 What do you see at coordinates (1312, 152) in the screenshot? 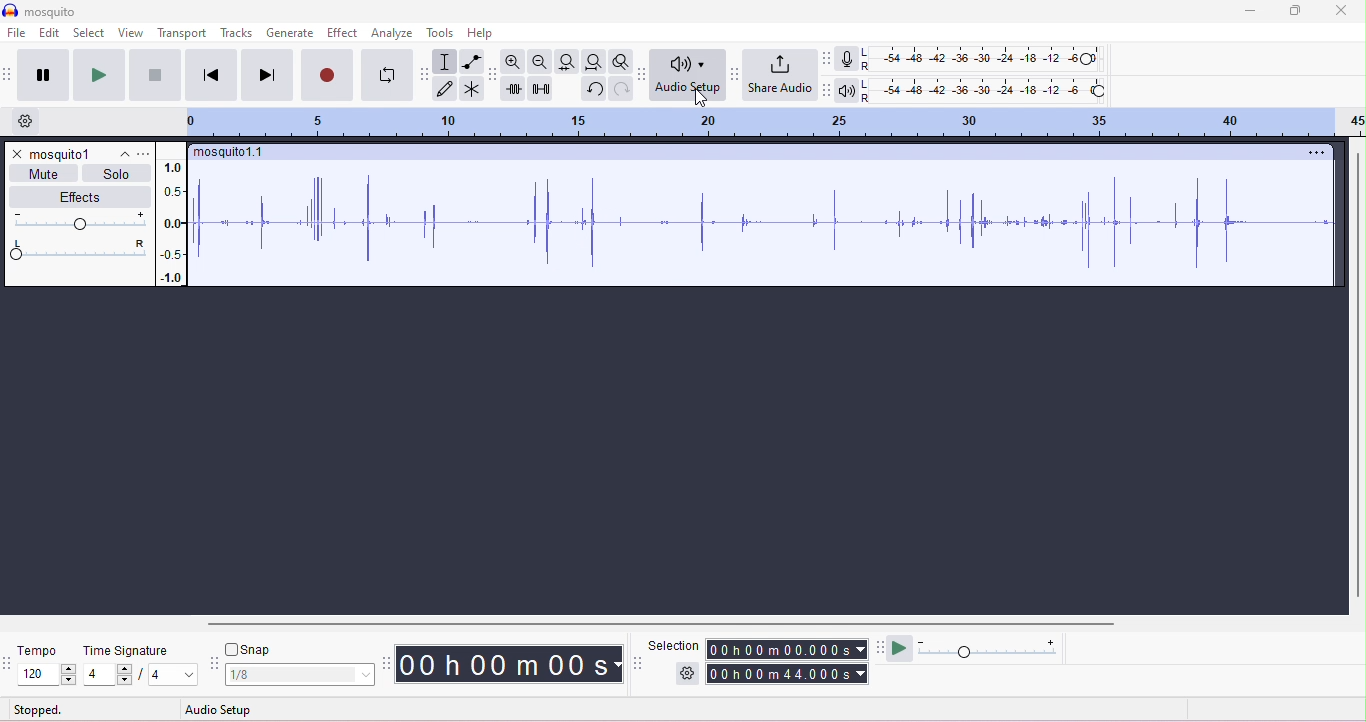
I see `options` at bounding box center [1312, 152].